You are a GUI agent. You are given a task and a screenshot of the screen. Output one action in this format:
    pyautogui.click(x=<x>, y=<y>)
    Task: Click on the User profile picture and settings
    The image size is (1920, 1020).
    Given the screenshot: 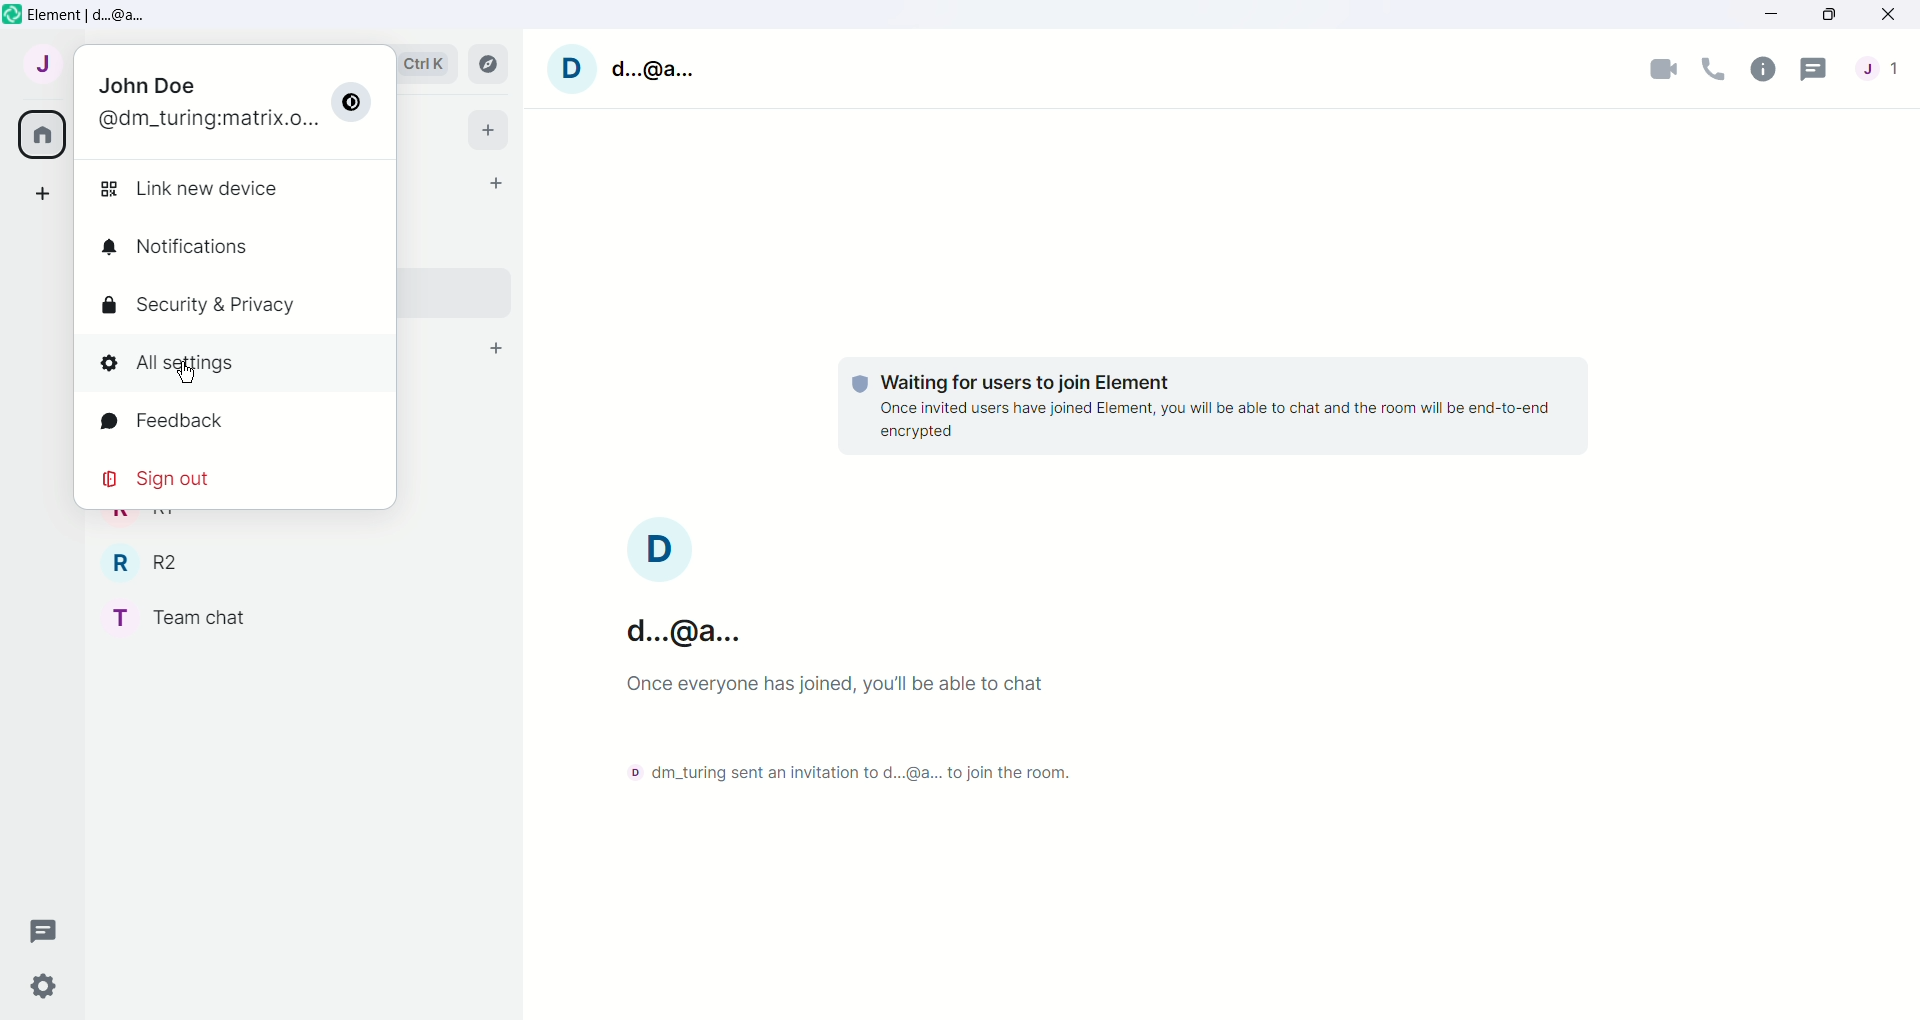 What is the action you would take?
    pyautogui.click(x=572, y=70)
    